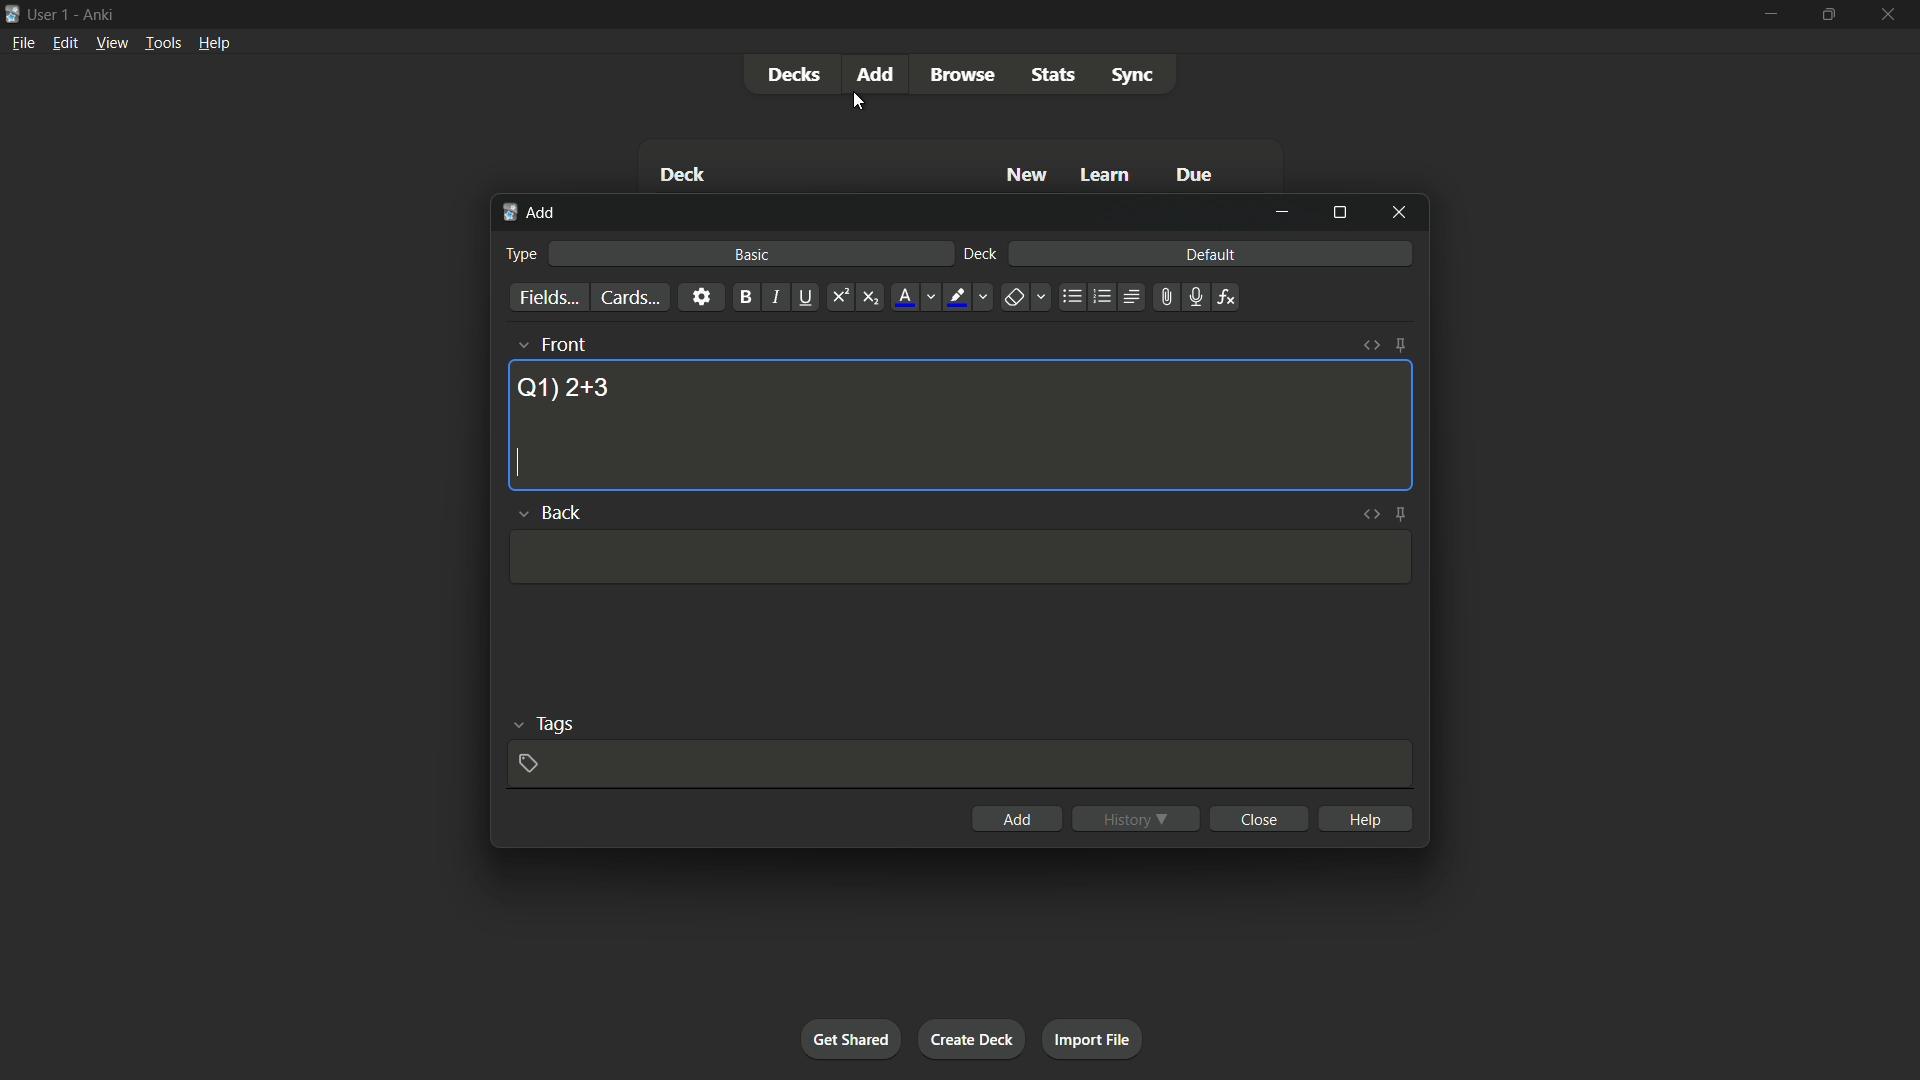  I want to click on subscript, so click(870, 298).